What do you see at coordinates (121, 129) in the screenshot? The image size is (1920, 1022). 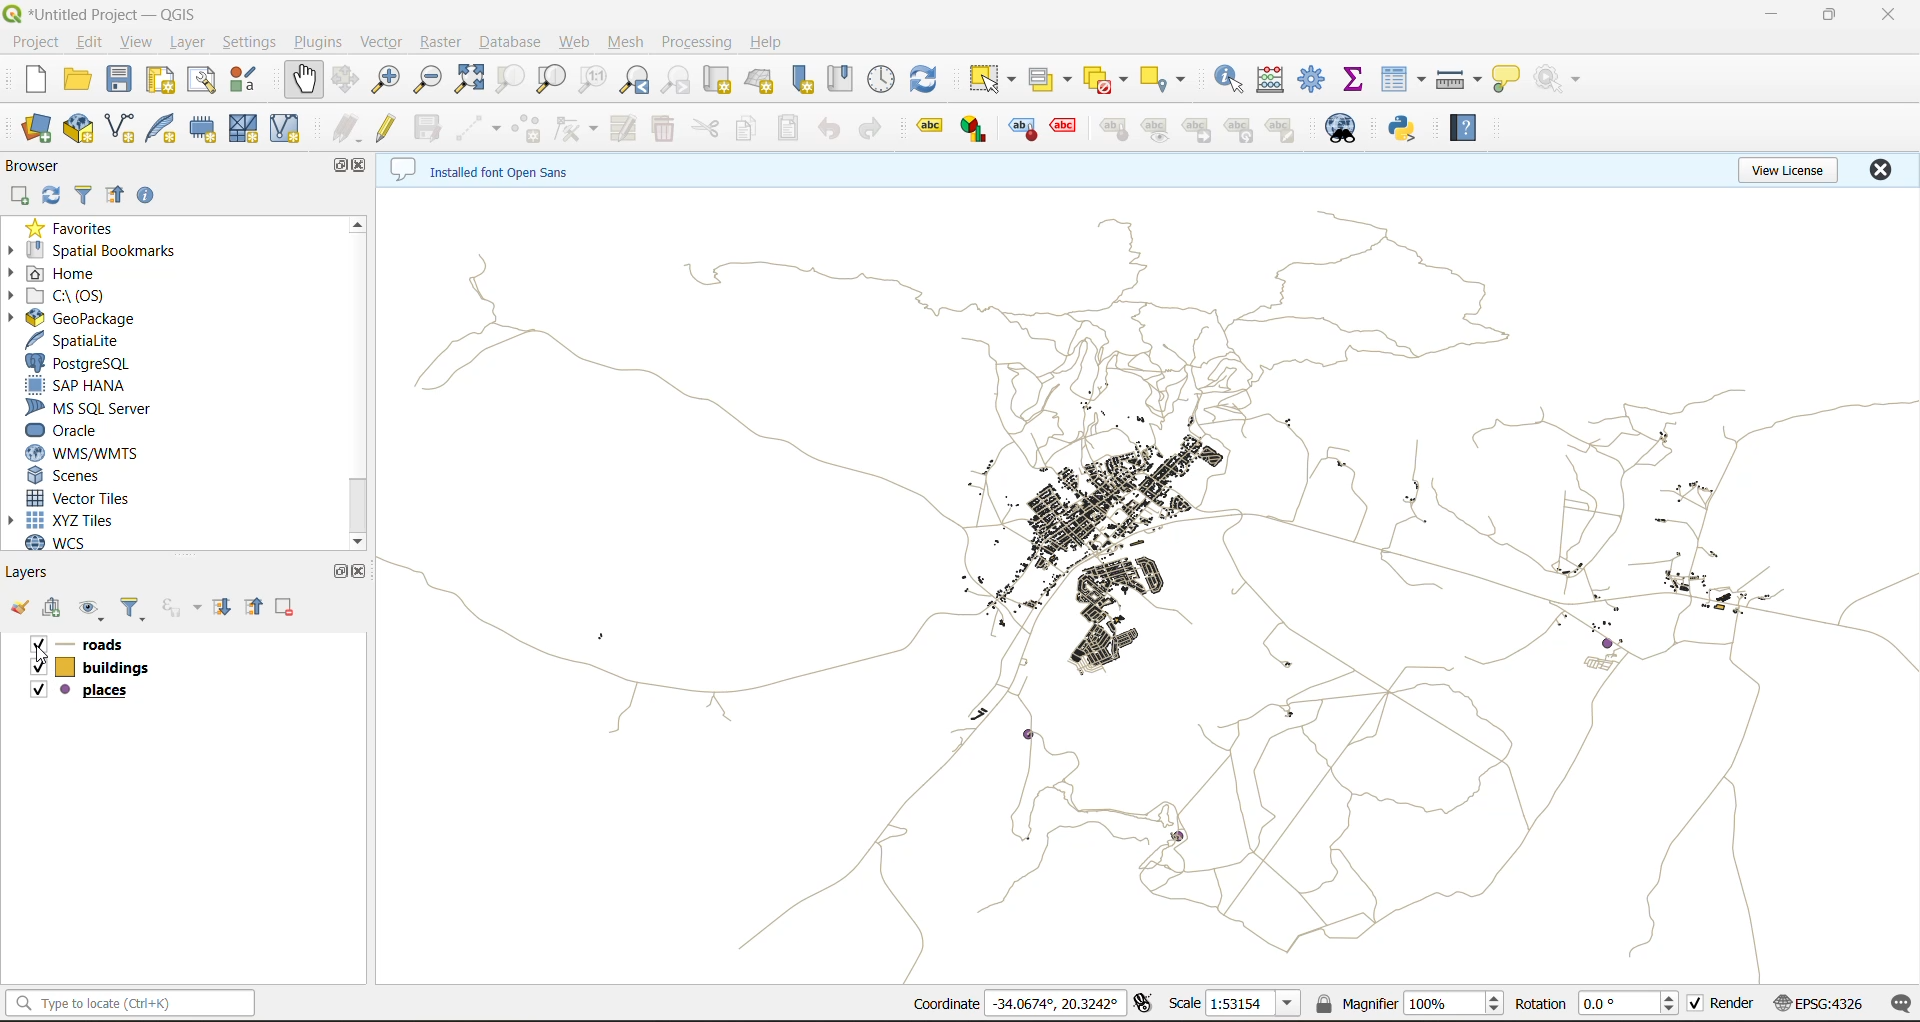 I see `new shapefile` at bounding box center [121, 129].